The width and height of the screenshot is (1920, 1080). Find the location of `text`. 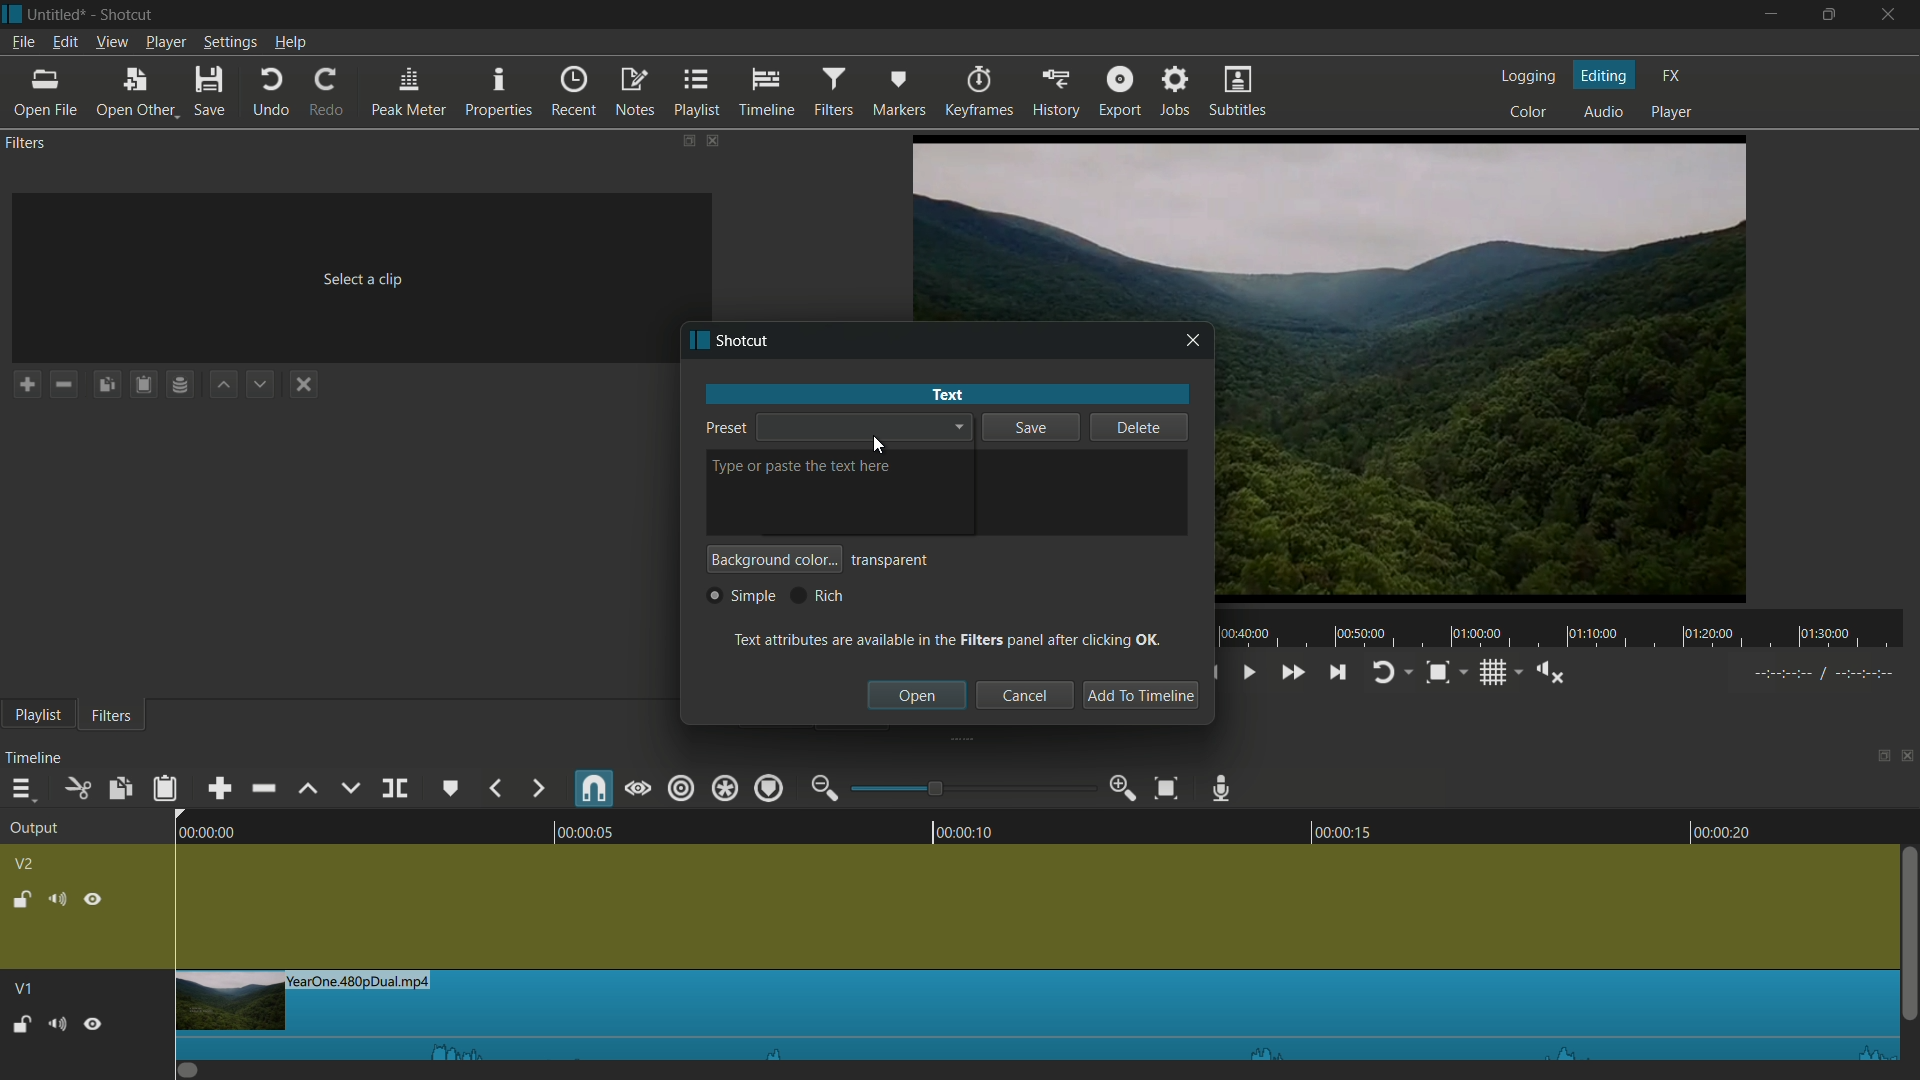

text is located at coordinates (949, 638).